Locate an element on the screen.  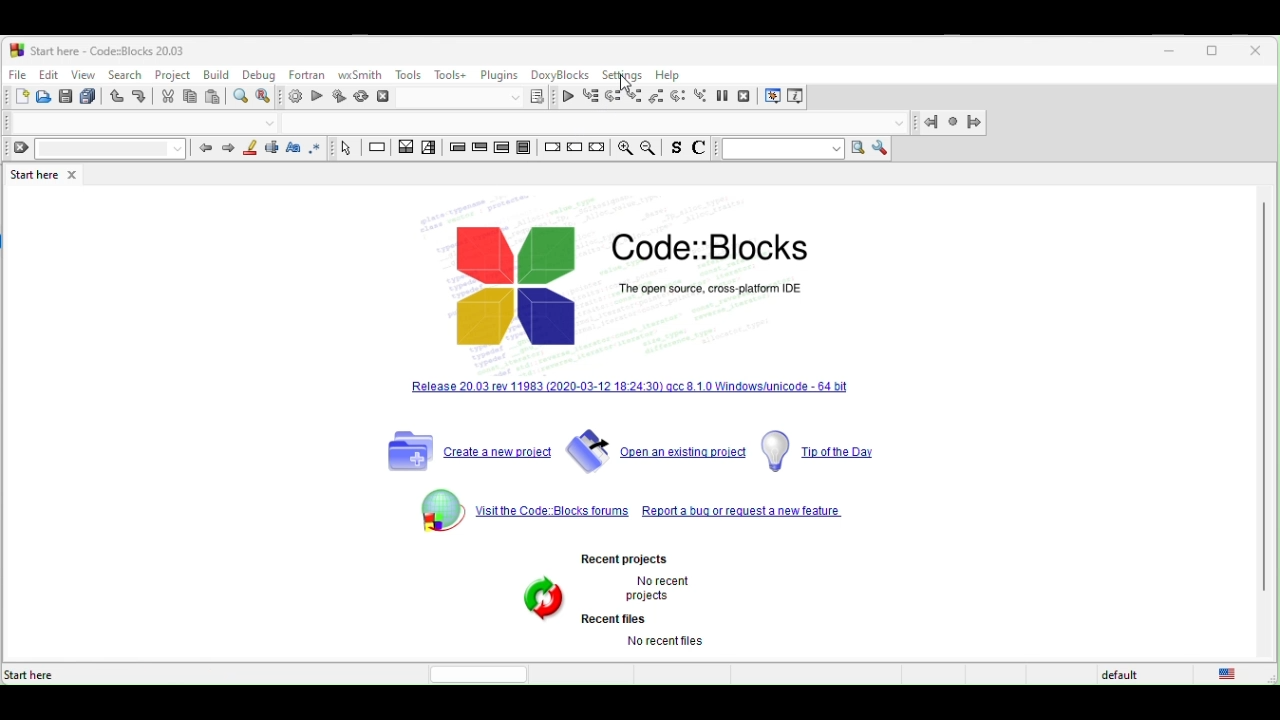
maximize is located at coordinates (1216, 53).